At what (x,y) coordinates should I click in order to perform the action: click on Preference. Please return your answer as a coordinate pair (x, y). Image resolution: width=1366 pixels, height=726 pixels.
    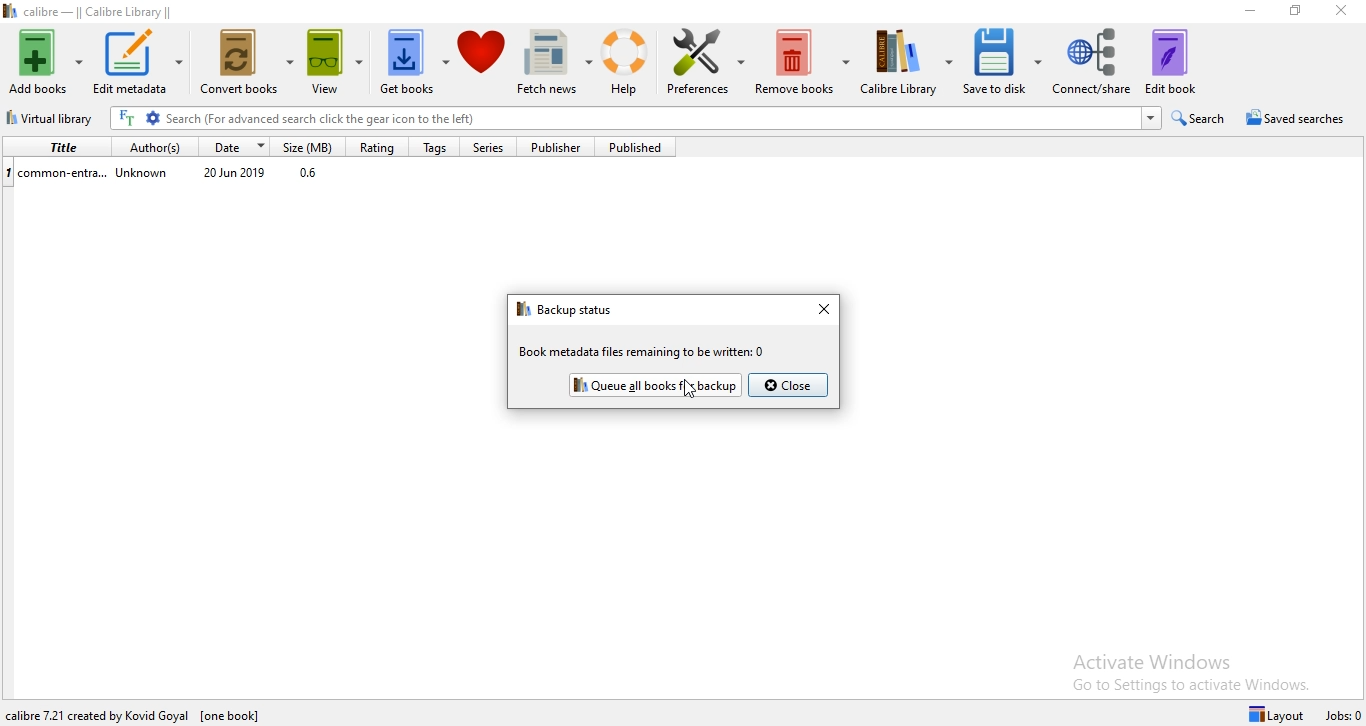
    Looking at the image, I should click on (708, 65).